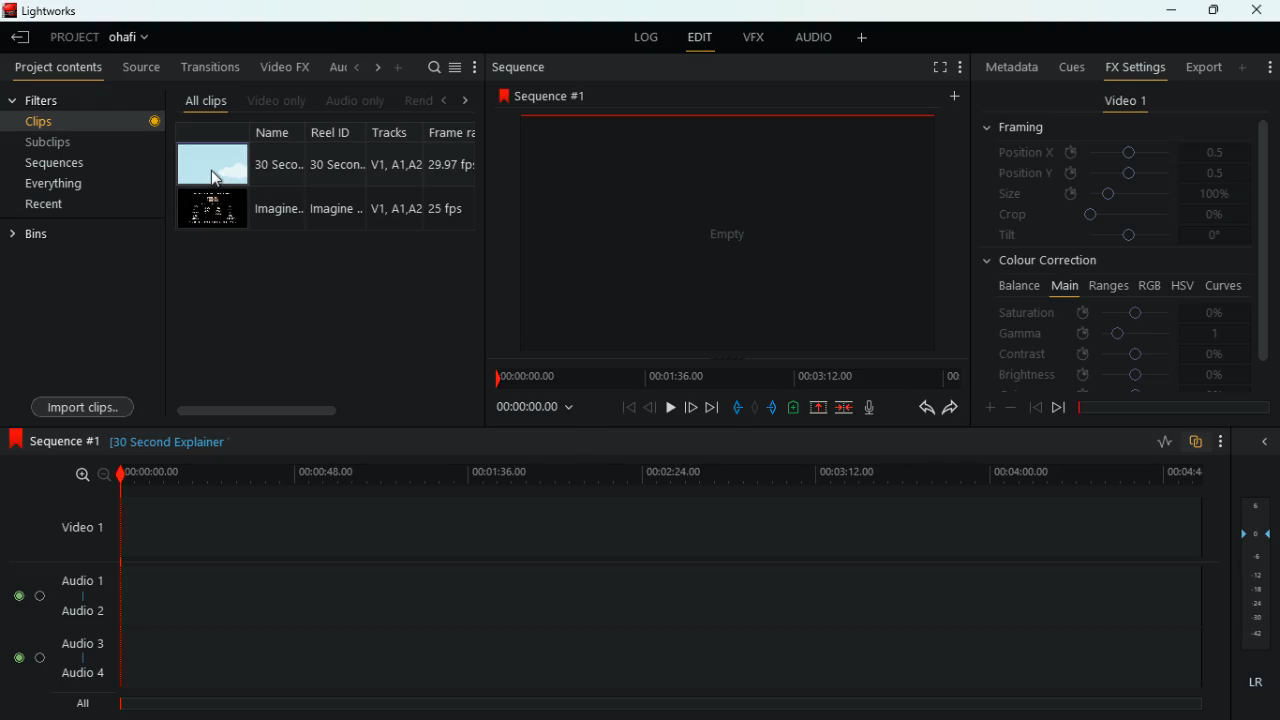 This screenshot has width=1280, height=720. Describe the element at coordinates (671, 407) in the screenshot. I see `play` at that location.